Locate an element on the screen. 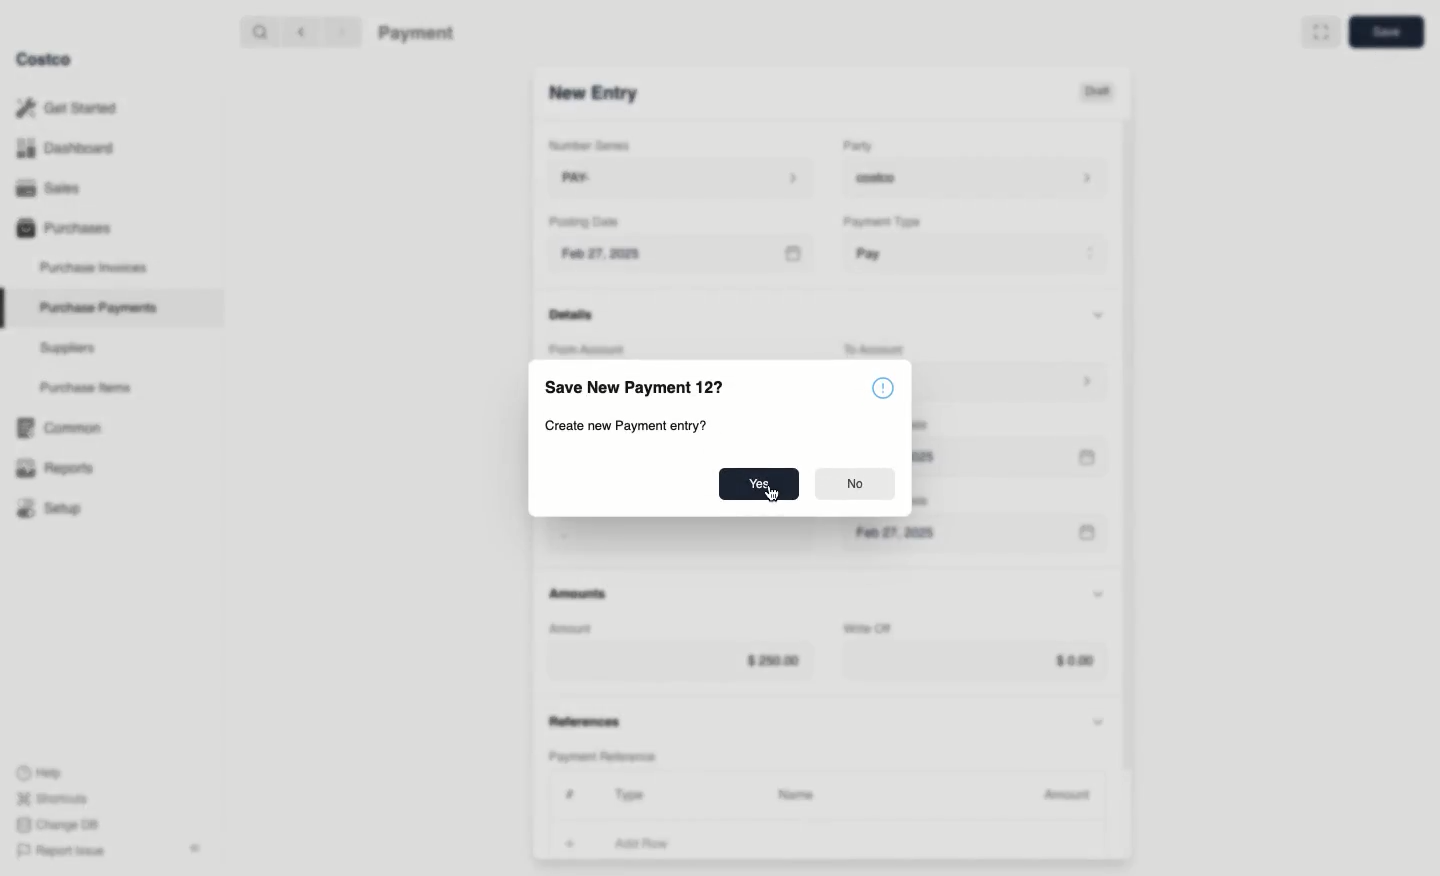 This screenshot has width=1440, height=876. Report Issue is located at coordinates (61, 852).